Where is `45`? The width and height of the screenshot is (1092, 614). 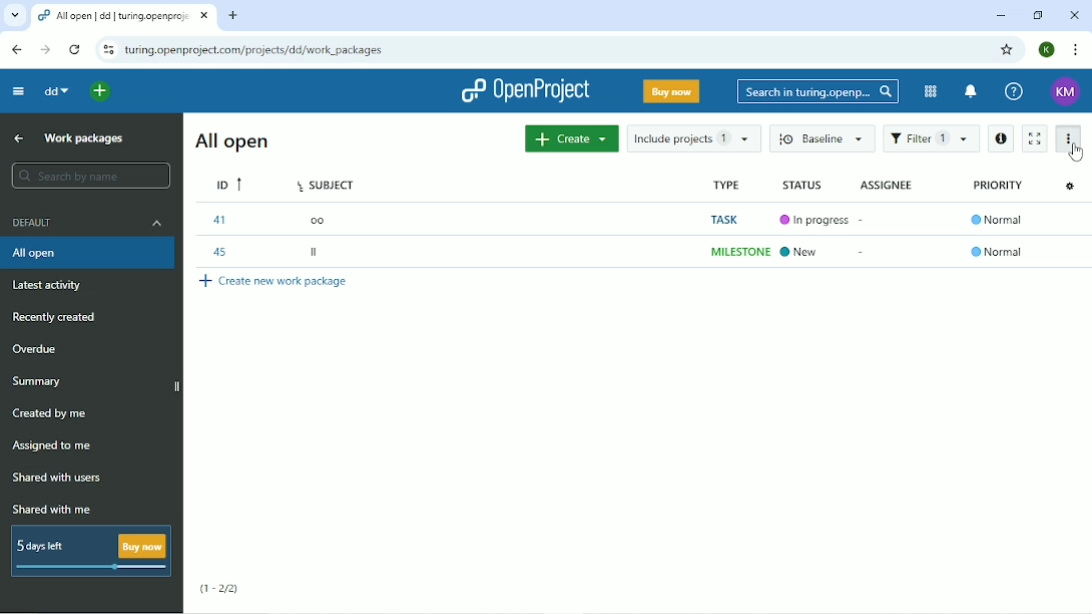
45 is located at coordinates (222, 253).